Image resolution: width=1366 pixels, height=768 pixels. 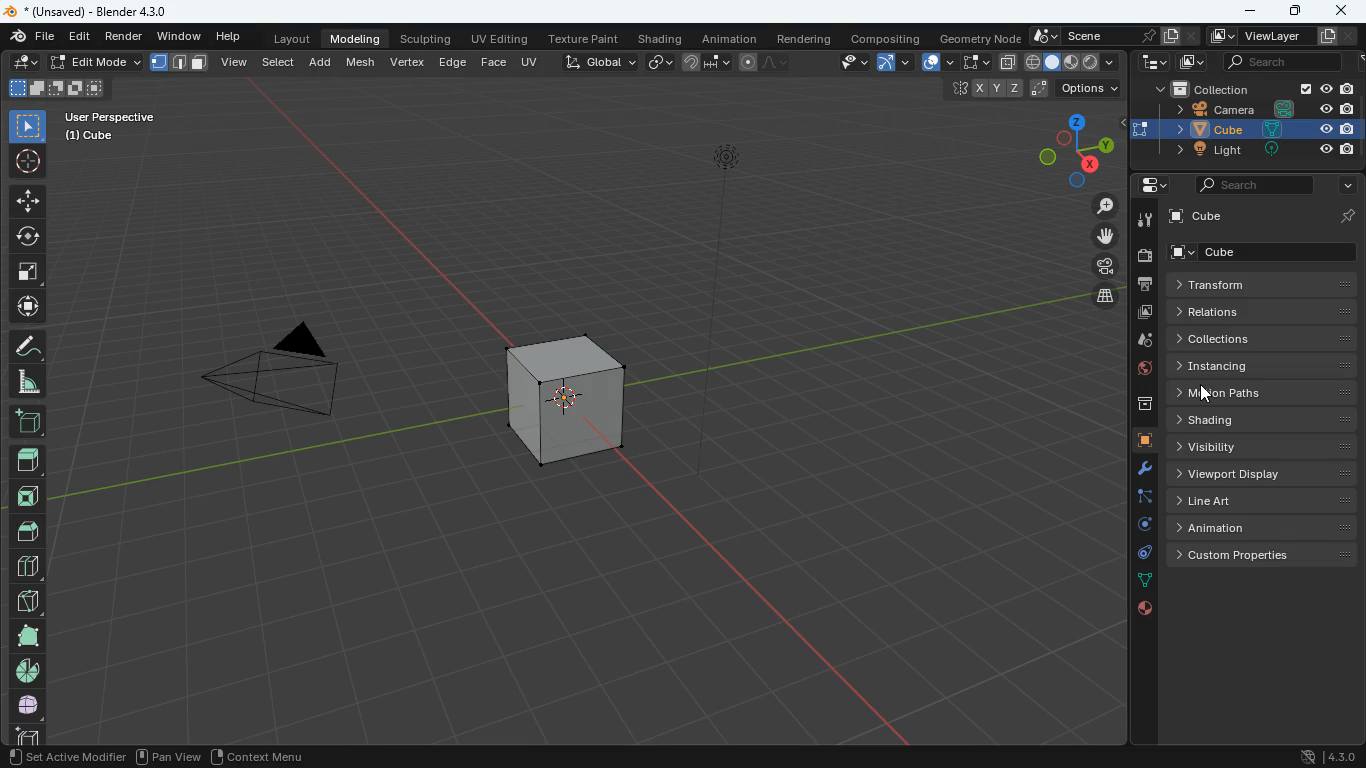 I want to click on move, so click(x=27, y=200).